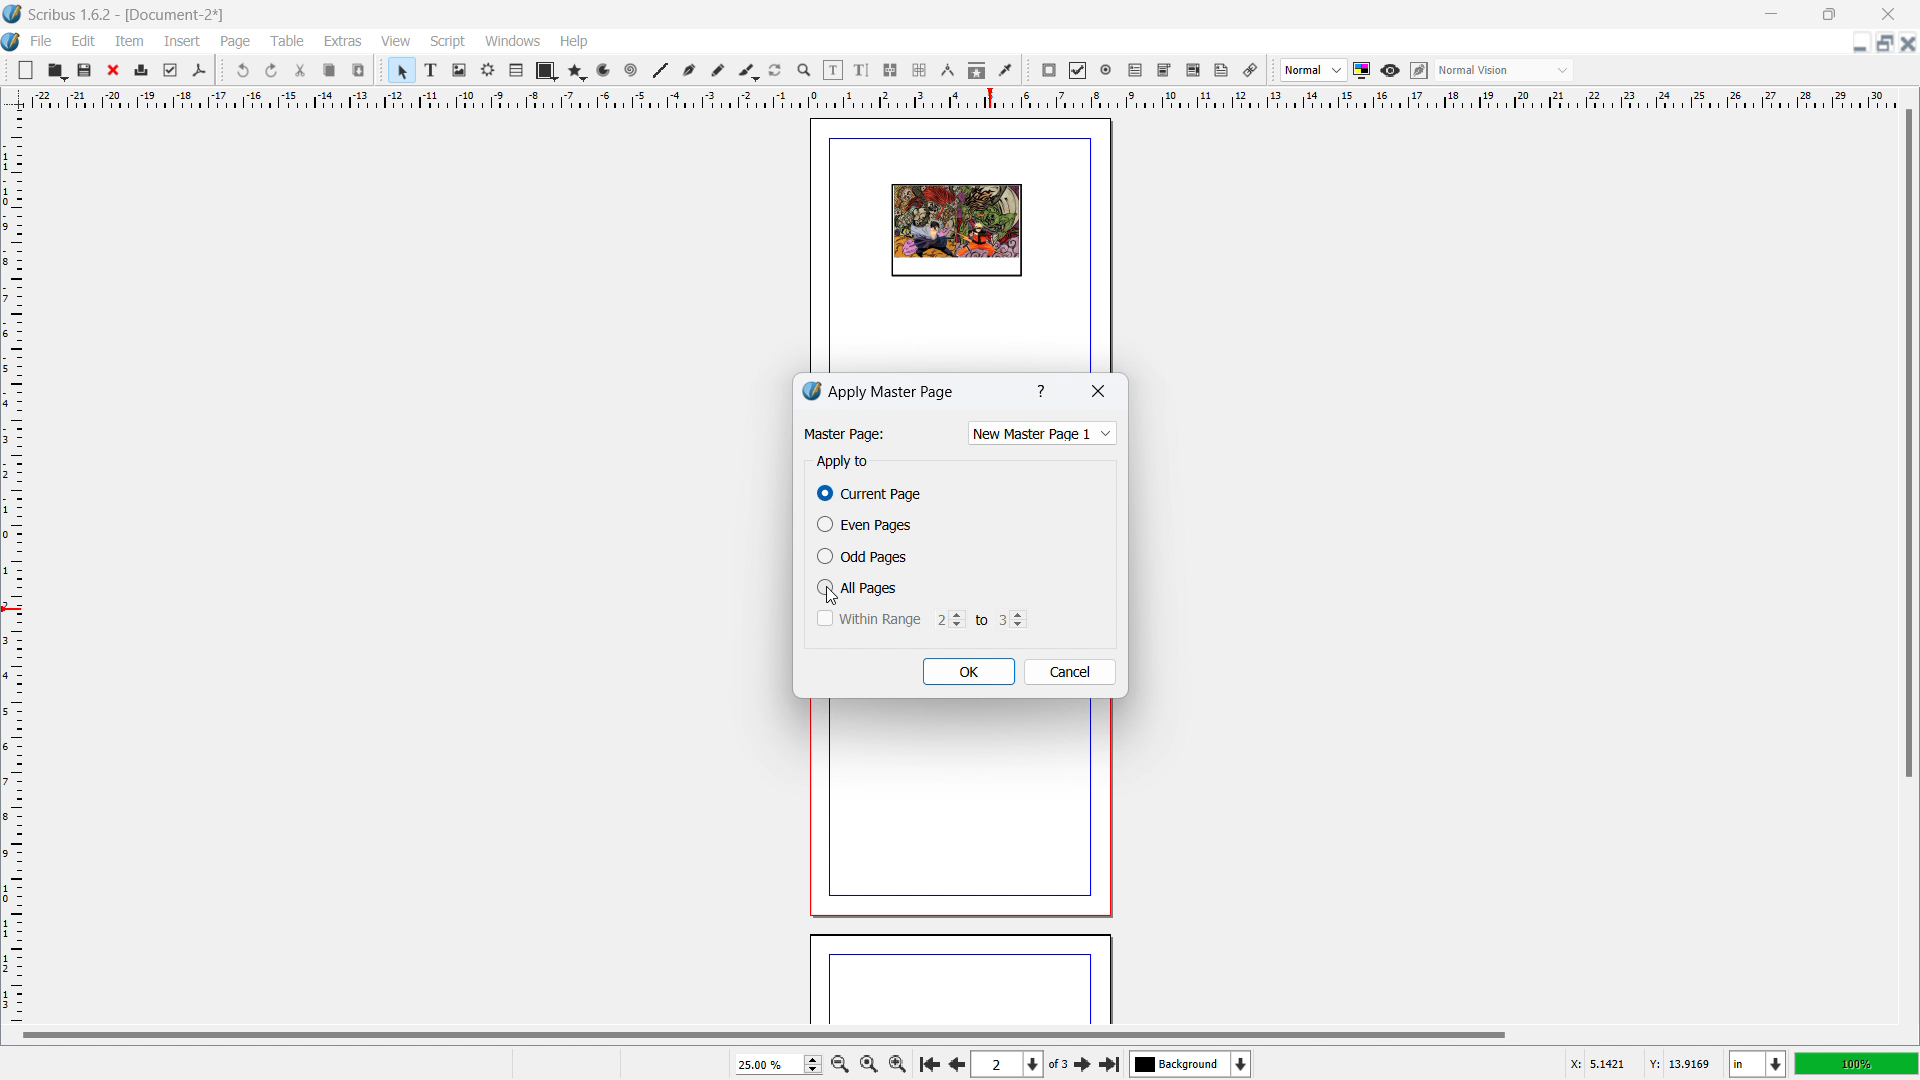  What do you see at coordinates (237, 42) in the screenshot?
I see `page` at bounding box center [237, 42].